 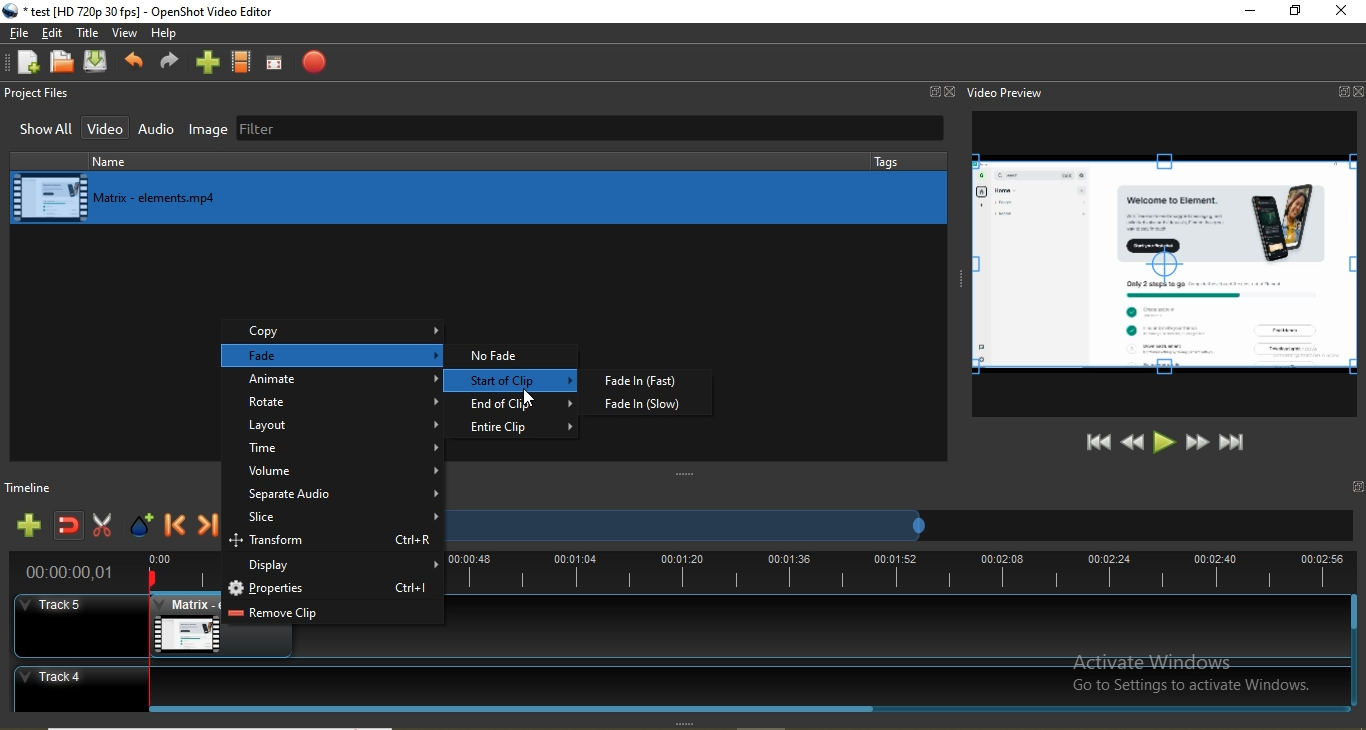 What do you see at coordinates (209, 62) in the screenshot?
I see `import files` at bounding box center [209, 62].